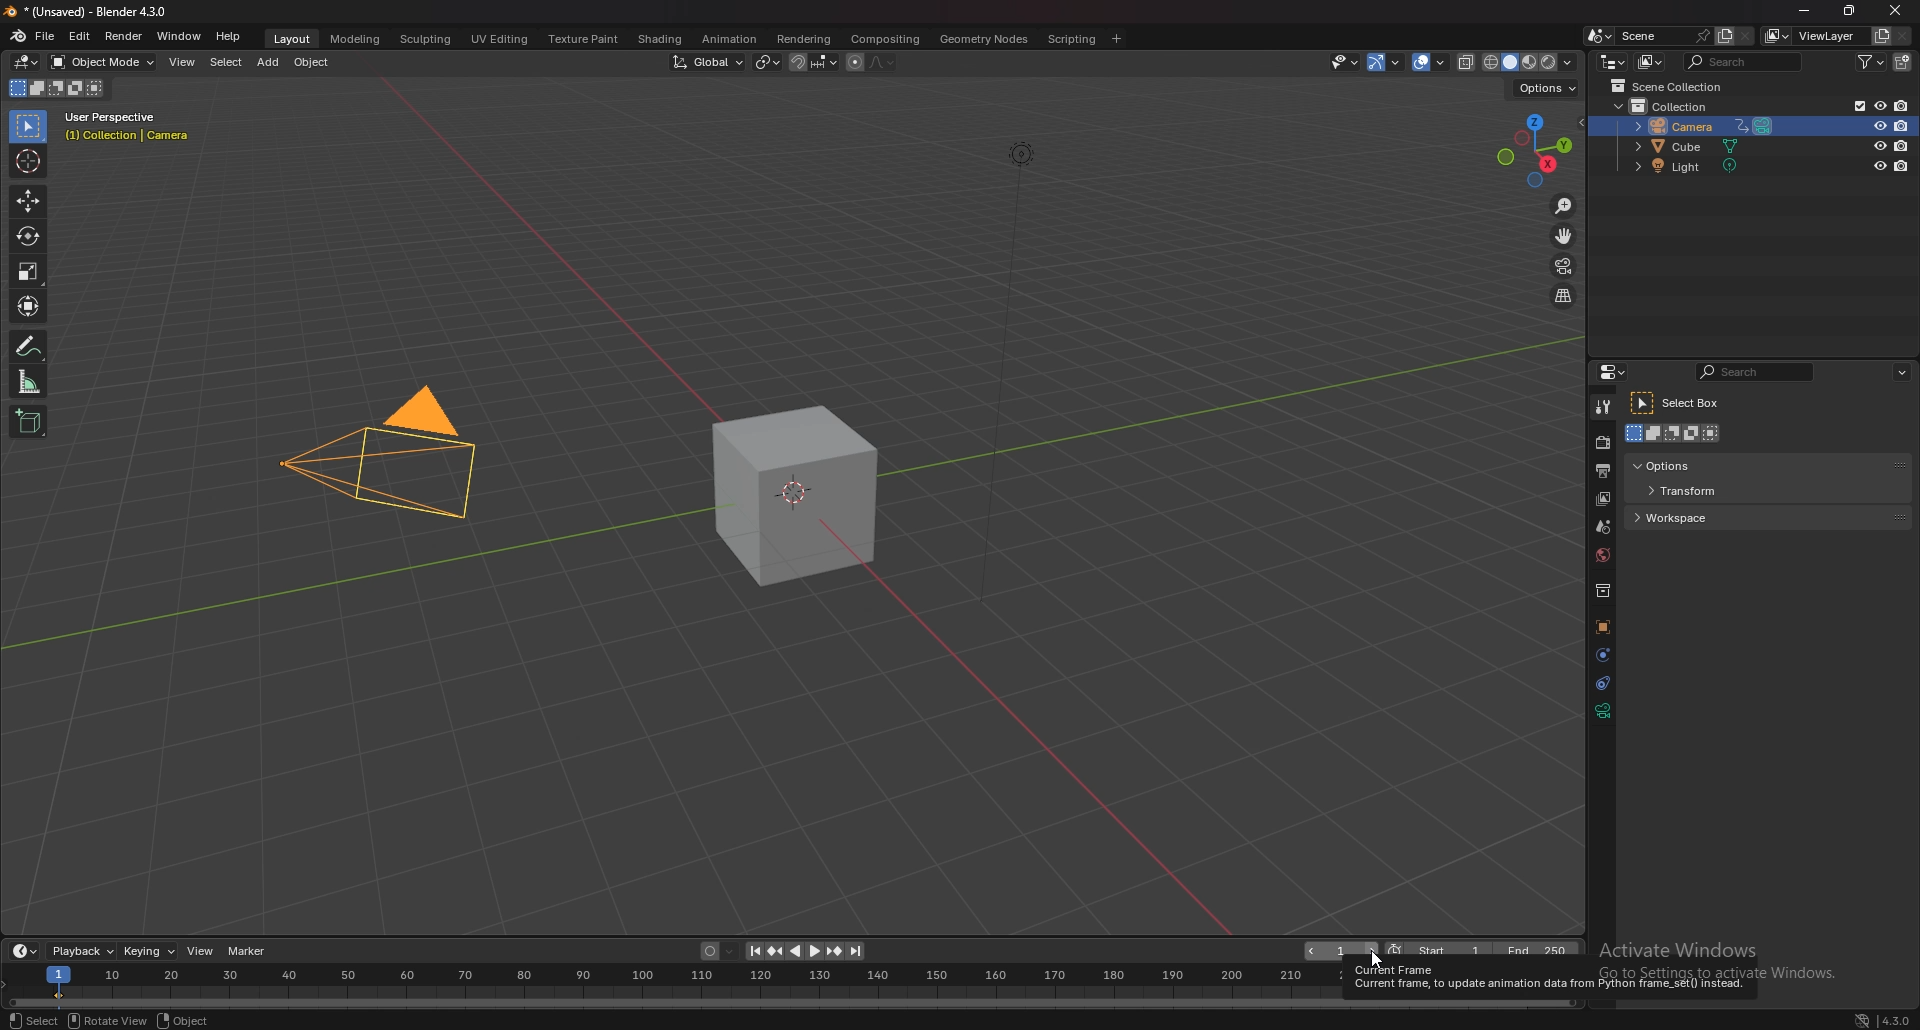 The image size is (1920, 1030). What do you see at coordinates (1670, 85) in the screenshot?
I see `scene collection` at bounding box center [1670, 85].